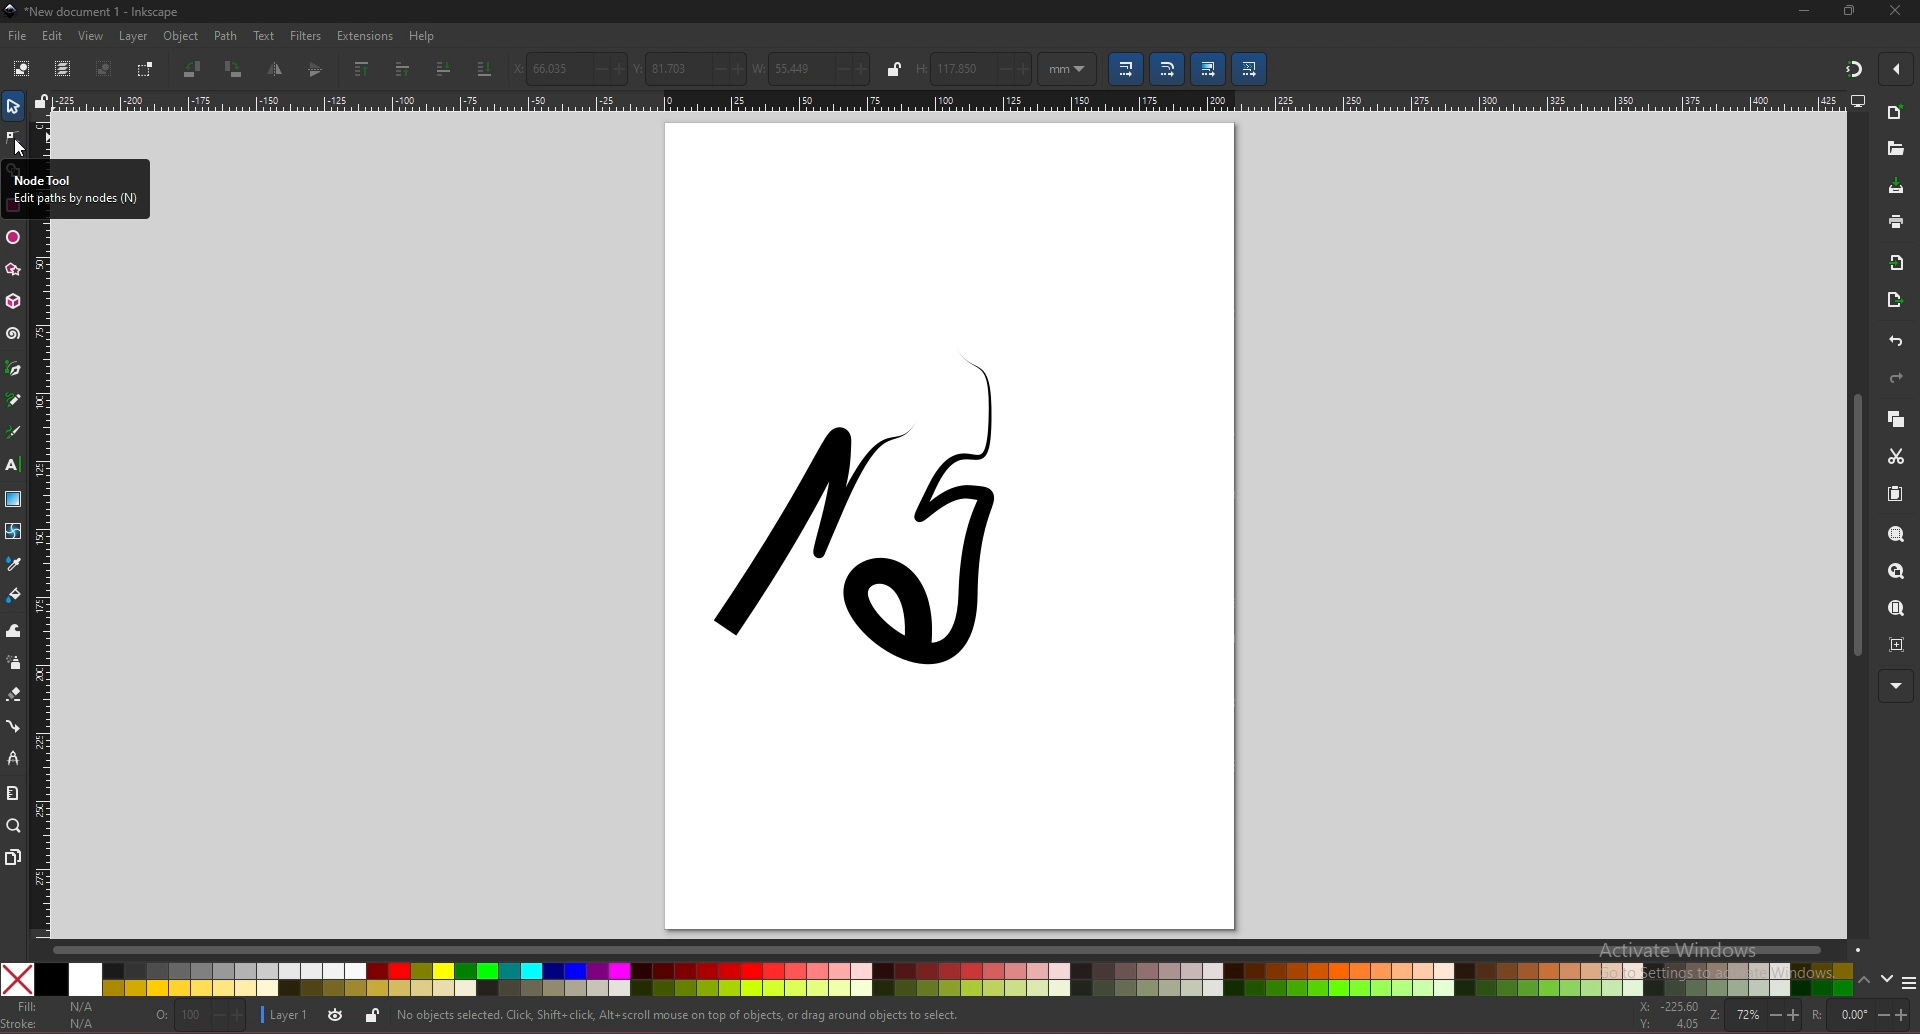 The height and width of the screenshot is (1034, 1920). Describe the element at coordinates (1895, 419) in the screenshot. I see `copy` at that location.